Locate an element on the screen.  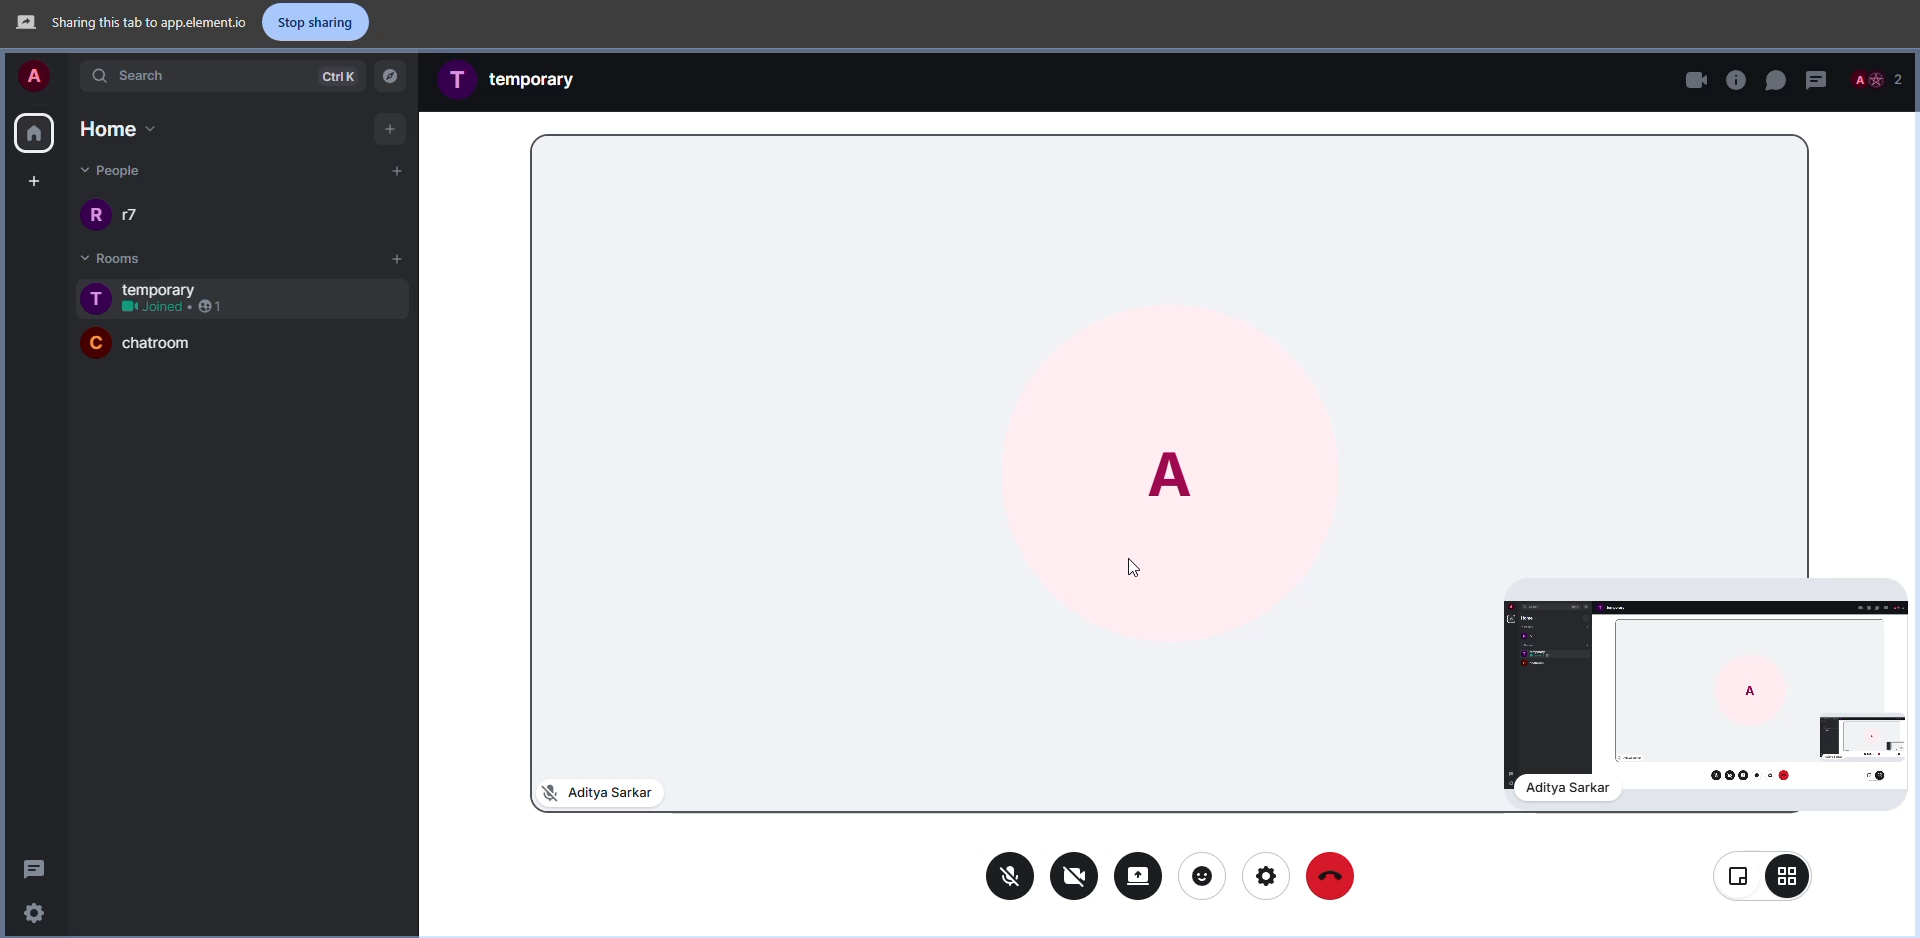
add is located at coordinates (396, 170).